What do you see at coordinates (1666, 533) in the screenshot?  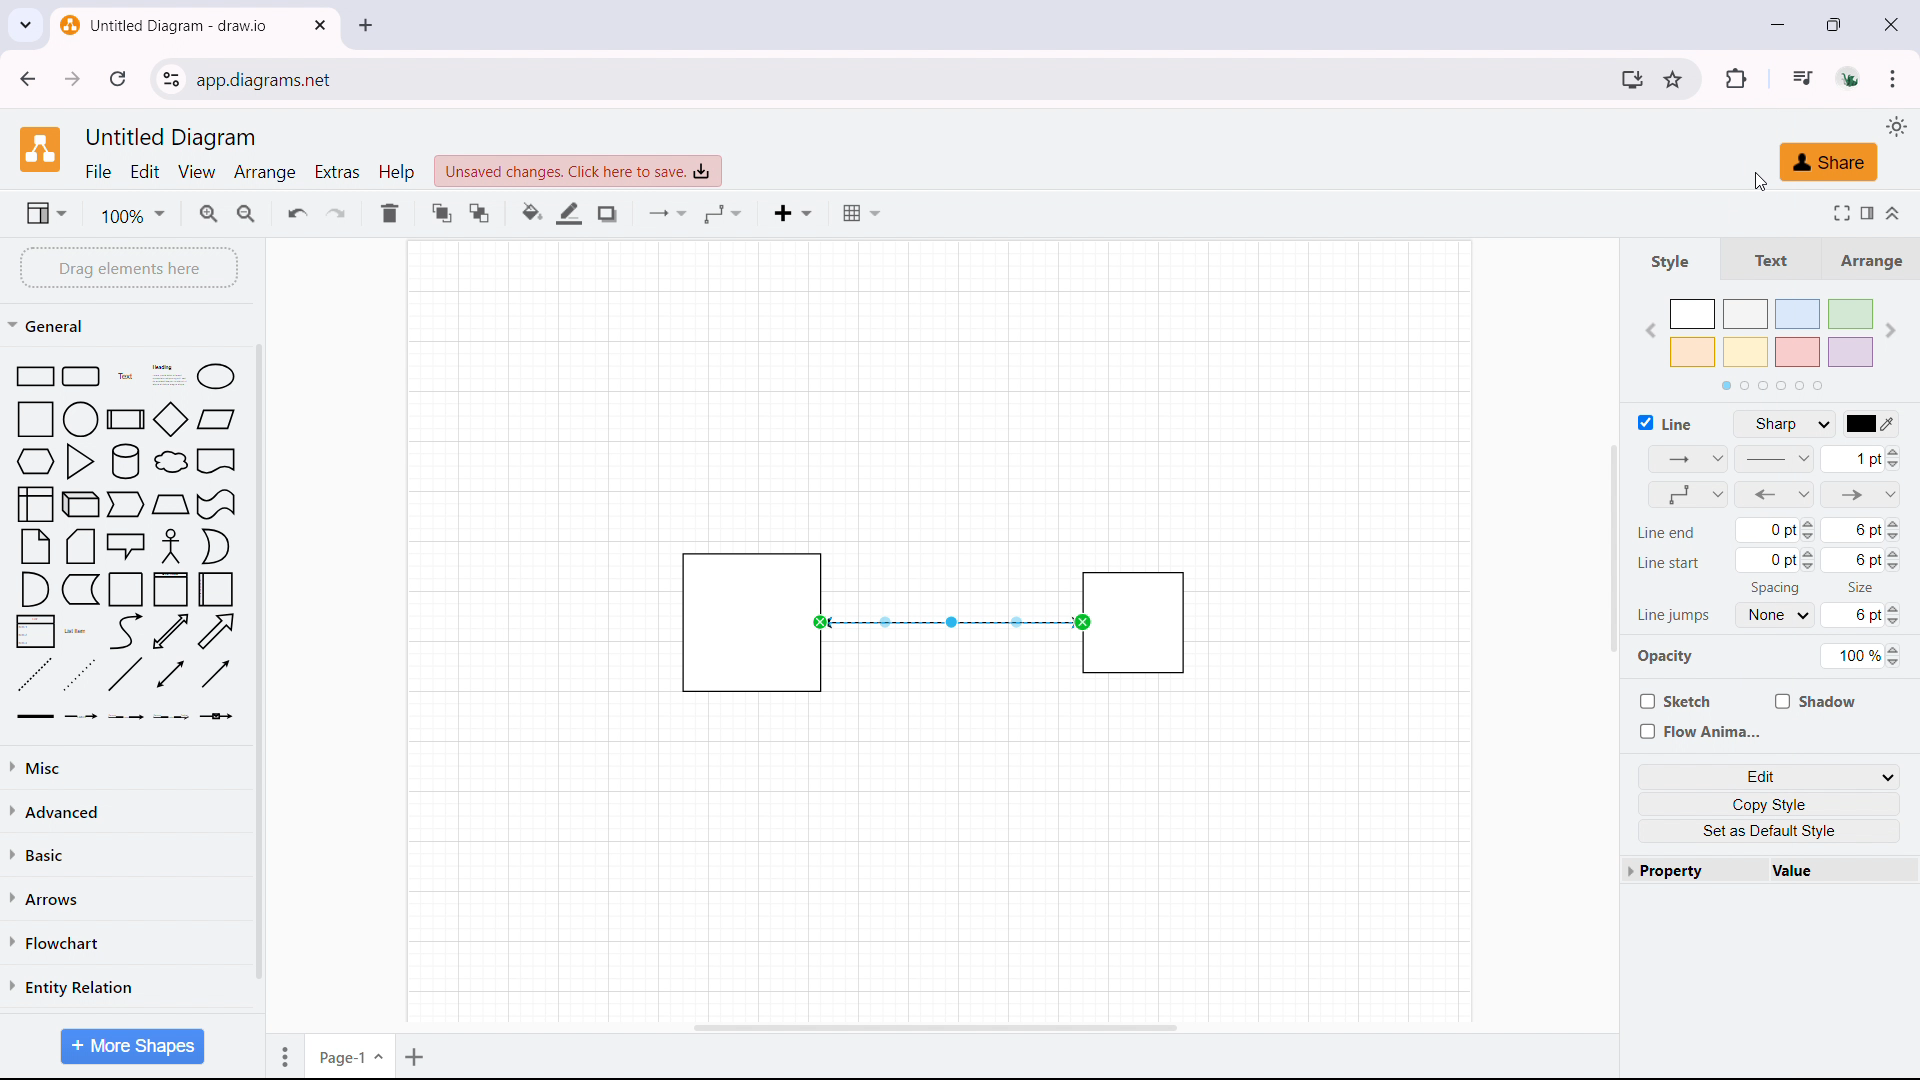 I see `Line end` at bounding box center [1666, 533].